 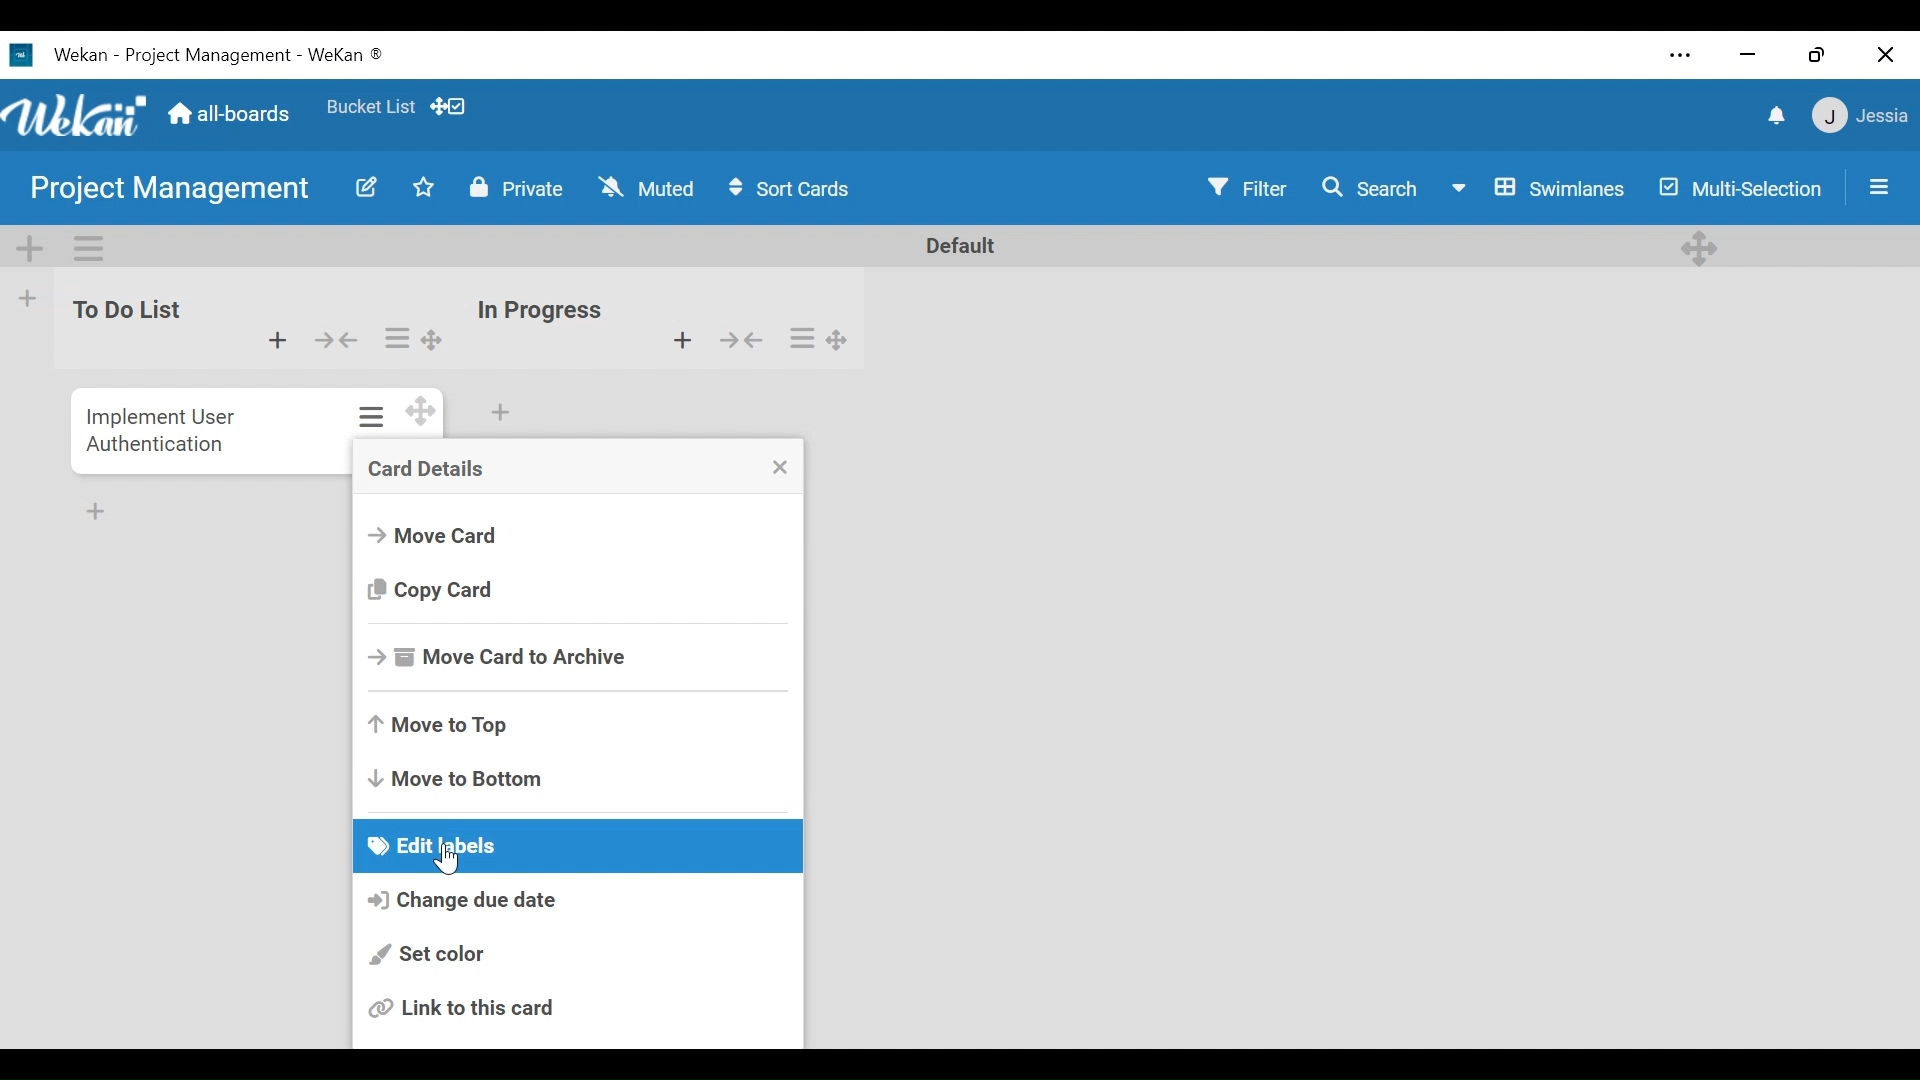 I want to click on add card to the top of the list, so click(x=680, y=342).